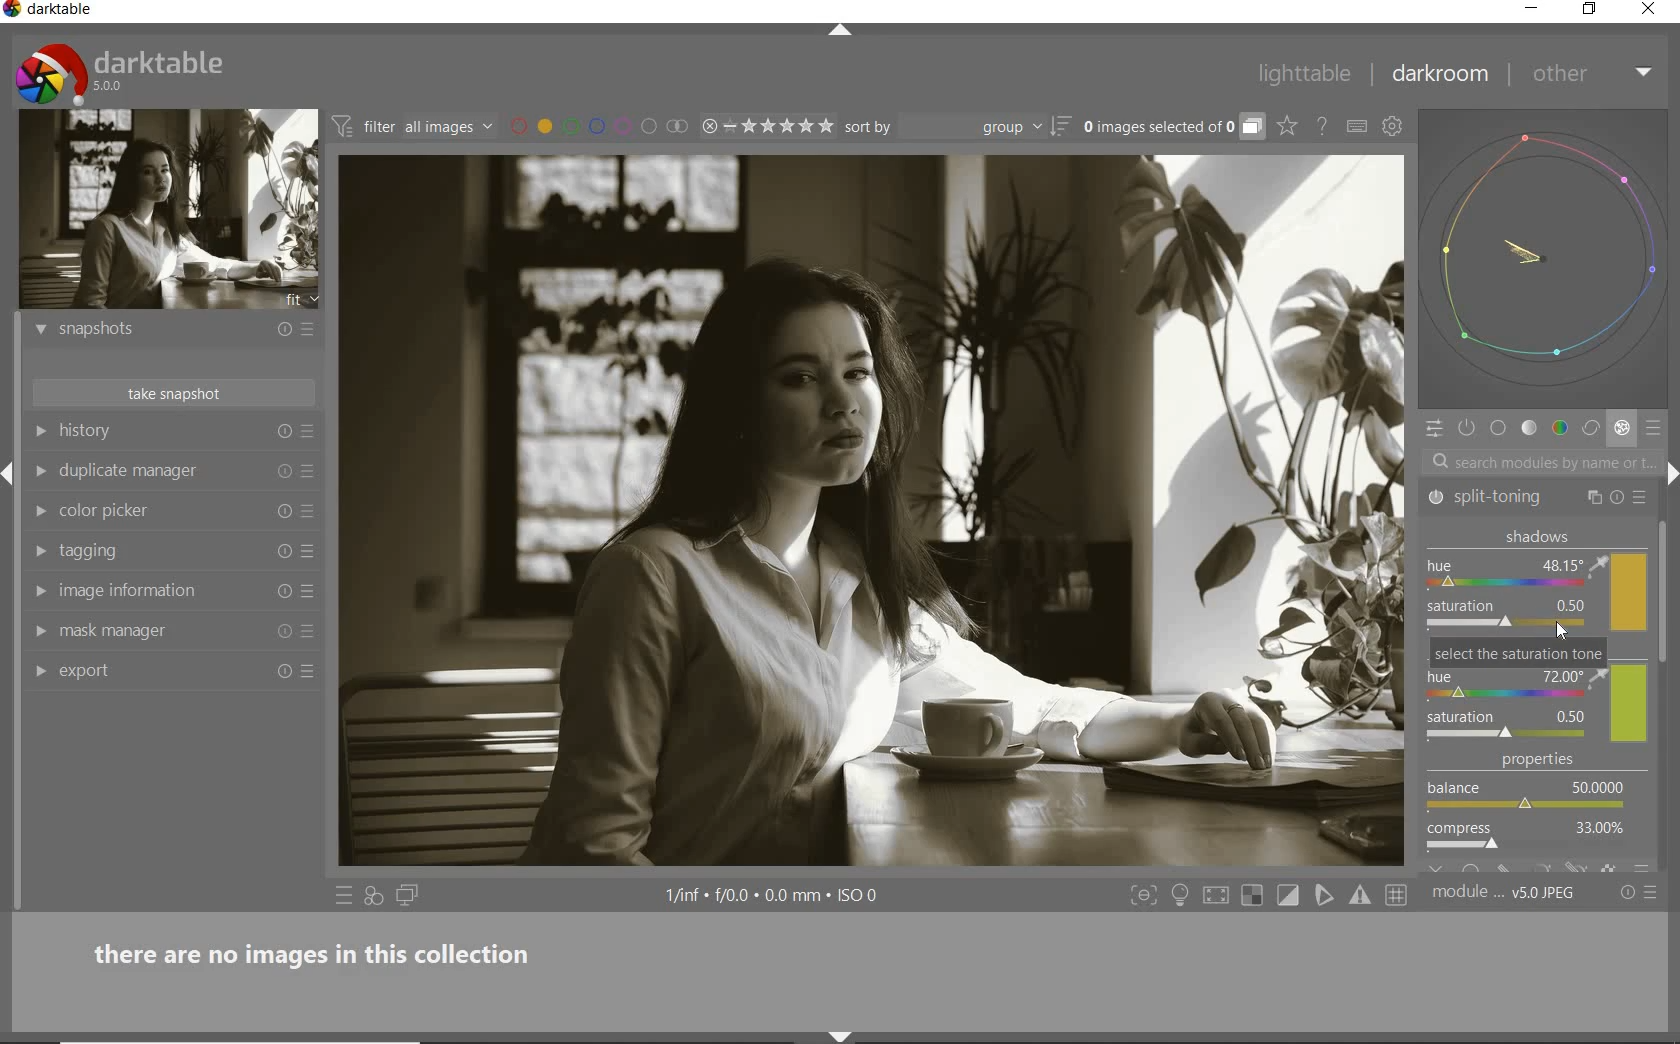 The height and width of the screenshot is (1044, 1680). I want to click on waveform, so click(1547, 259).